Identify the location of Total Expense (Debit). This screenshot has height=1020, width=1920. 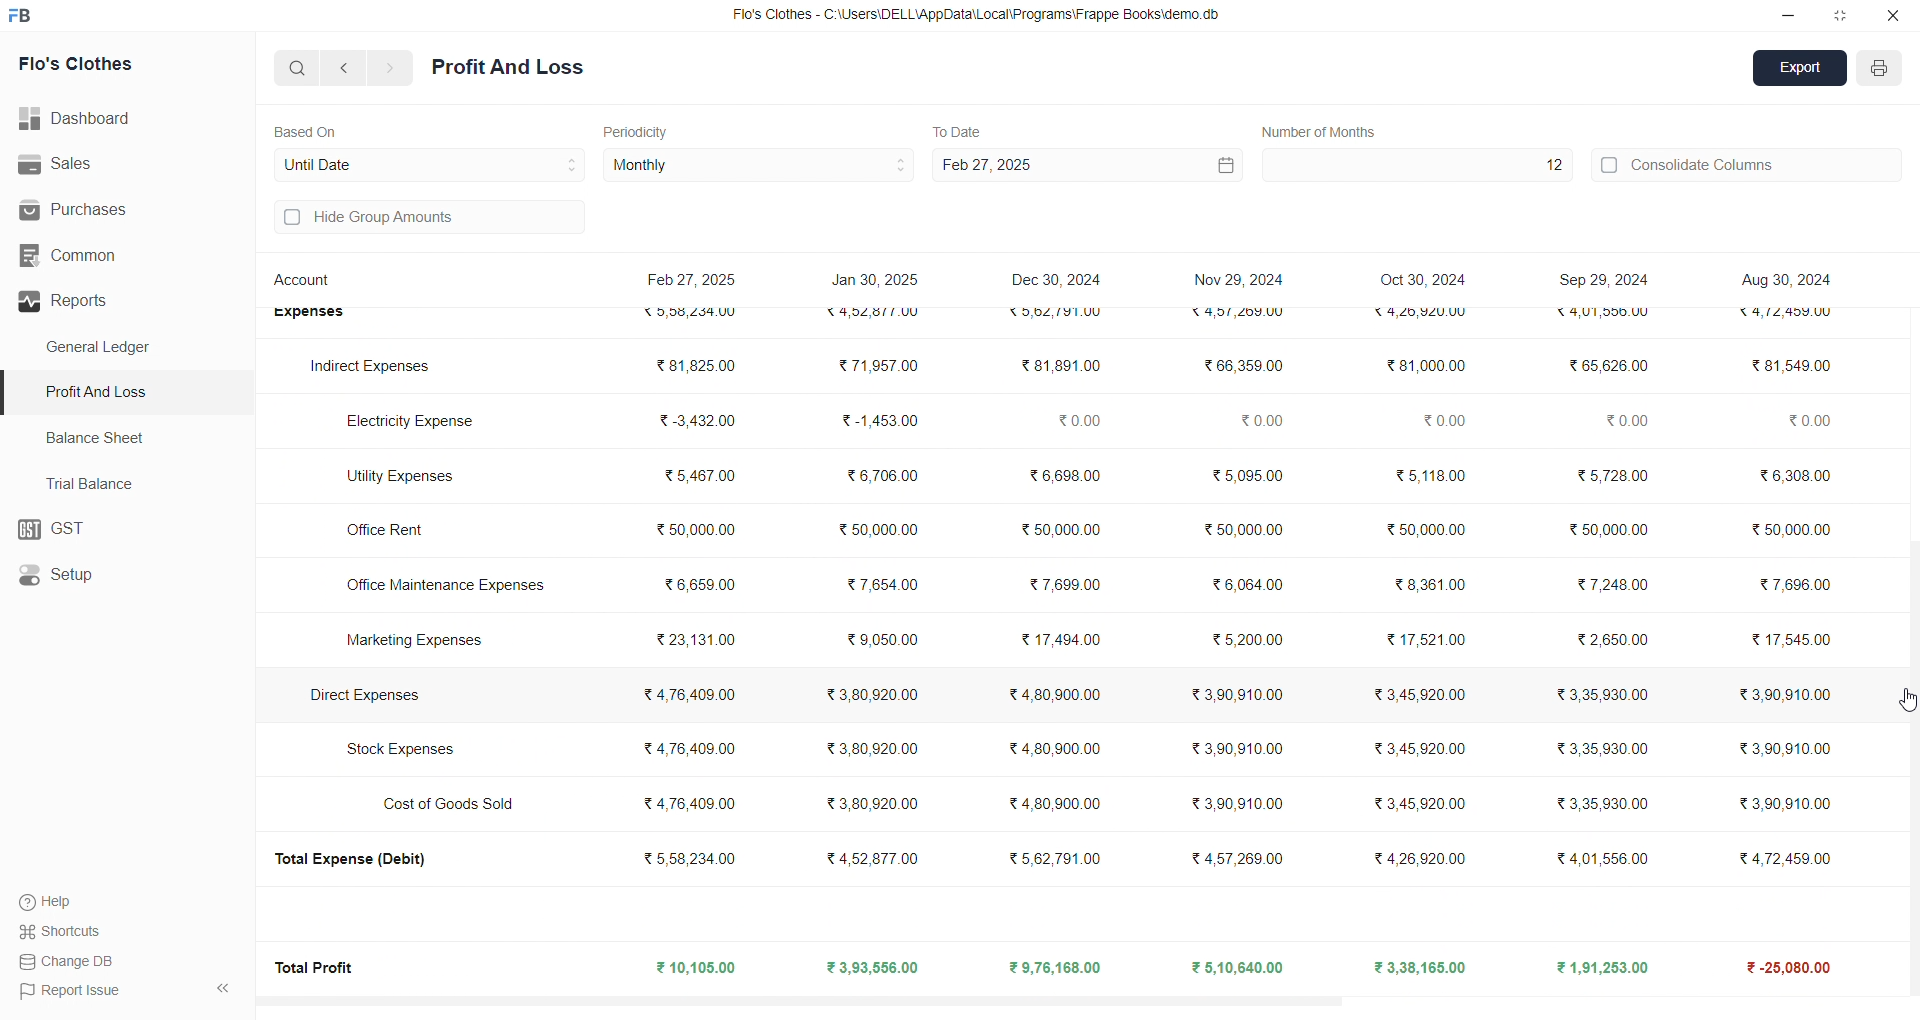
(361, 860).